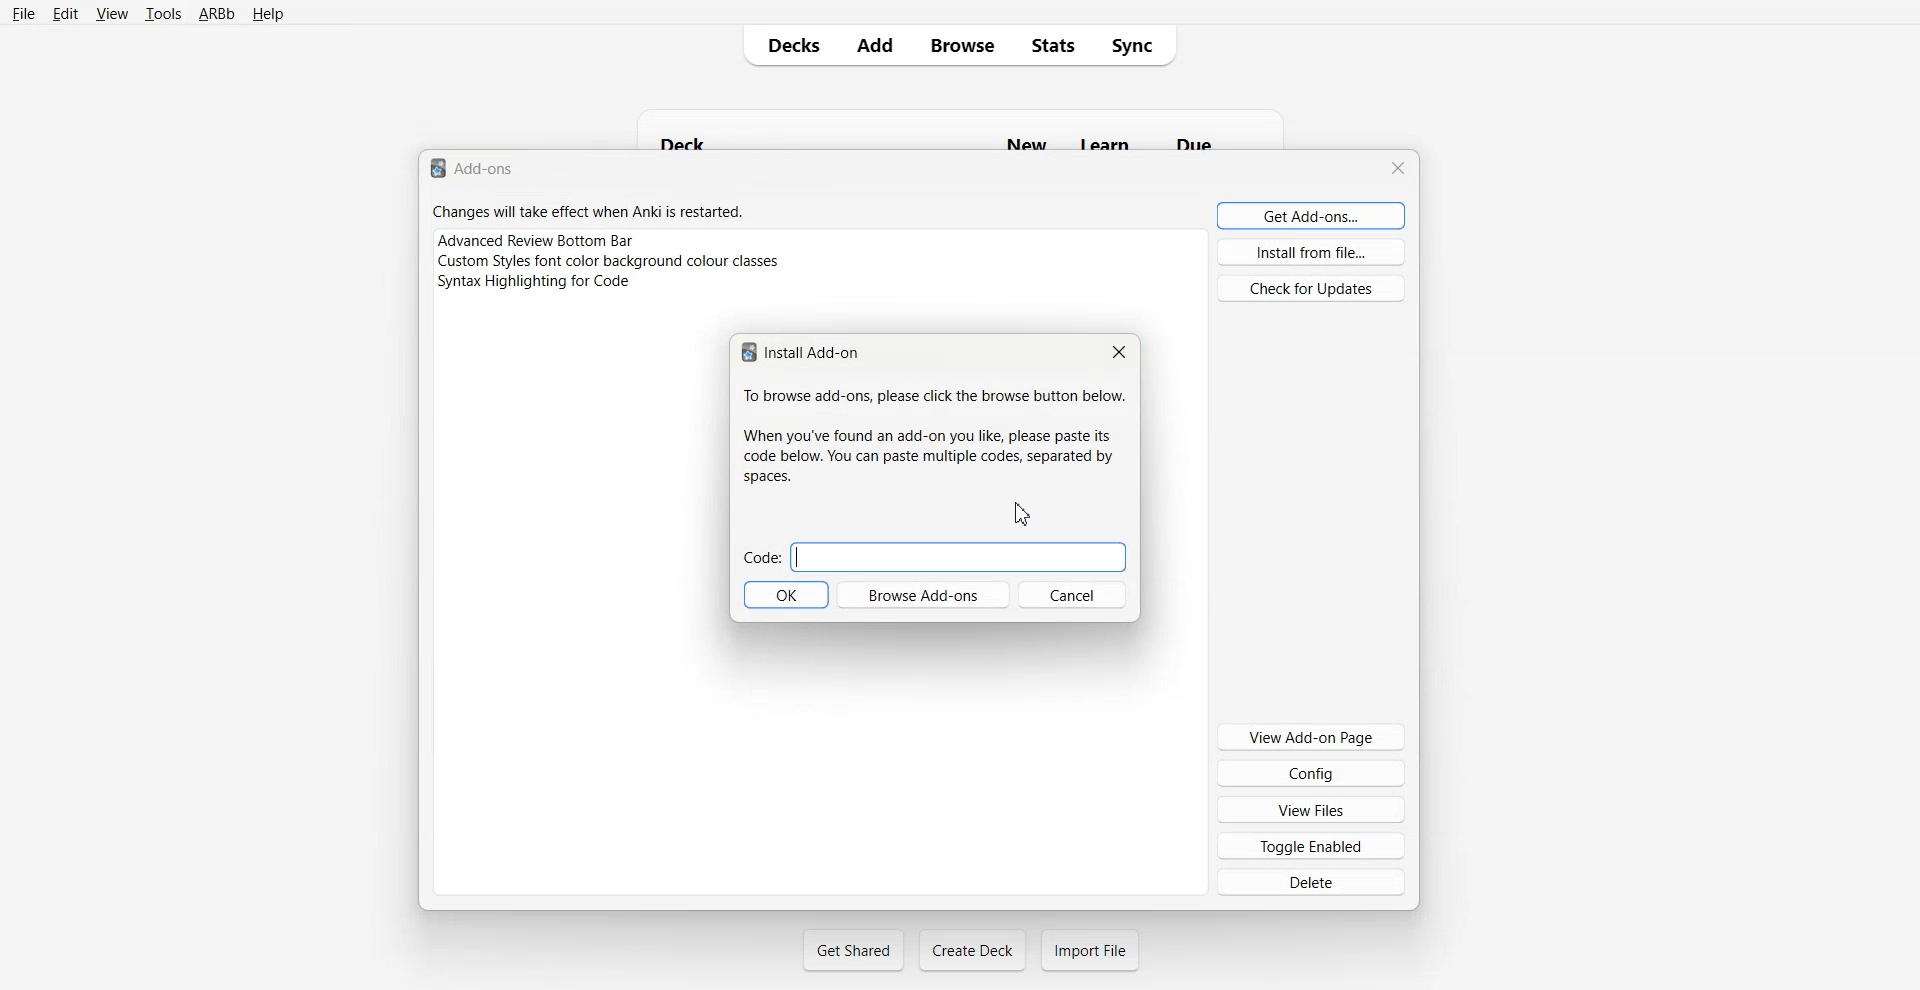 The width and height of the screenshot is (1920, 990). Describe the element at coordinates (786, 44) in the screenshot. I see `Decks` at that location.